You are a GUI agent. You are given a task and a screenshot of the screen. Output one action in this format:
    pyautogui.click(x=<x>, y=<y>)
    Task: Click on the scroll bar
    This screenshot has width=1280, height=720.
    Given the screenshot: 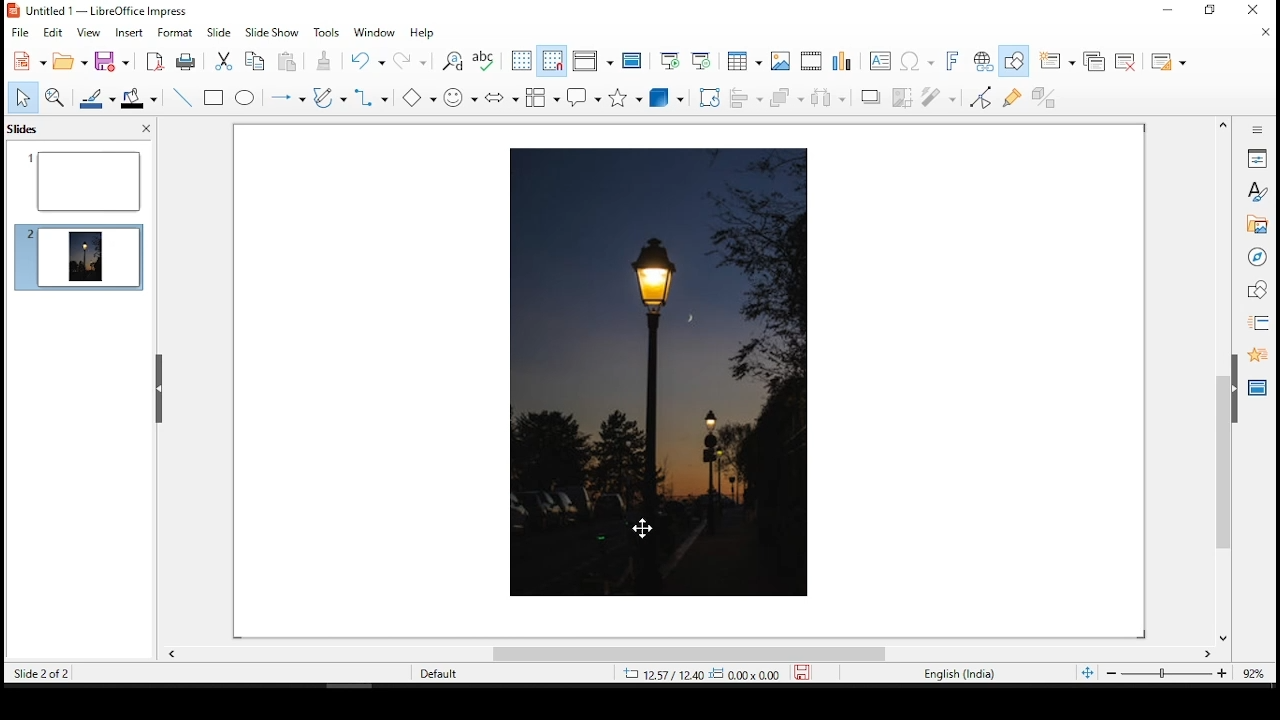 What is the action you would take?
    pyautogui.click(x=1223, y=381)
    